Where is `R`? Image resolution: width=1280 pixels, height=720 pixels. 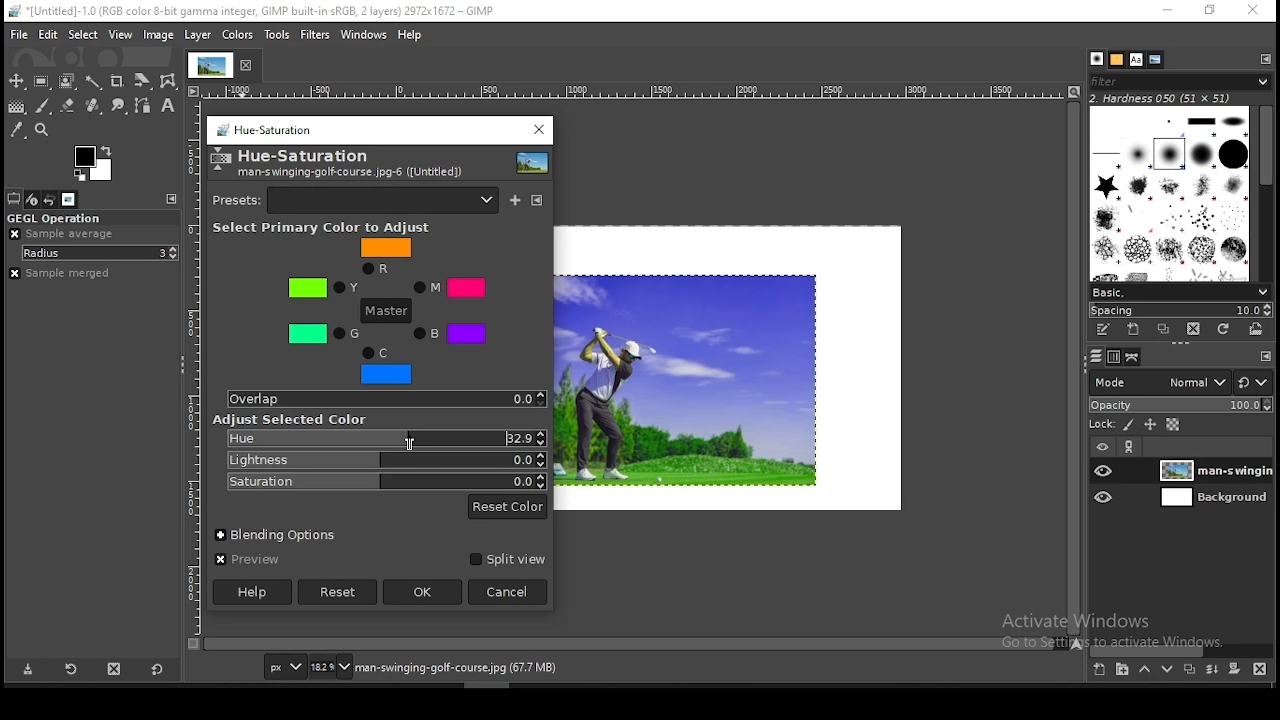
R is located at coordinates (385, 256).